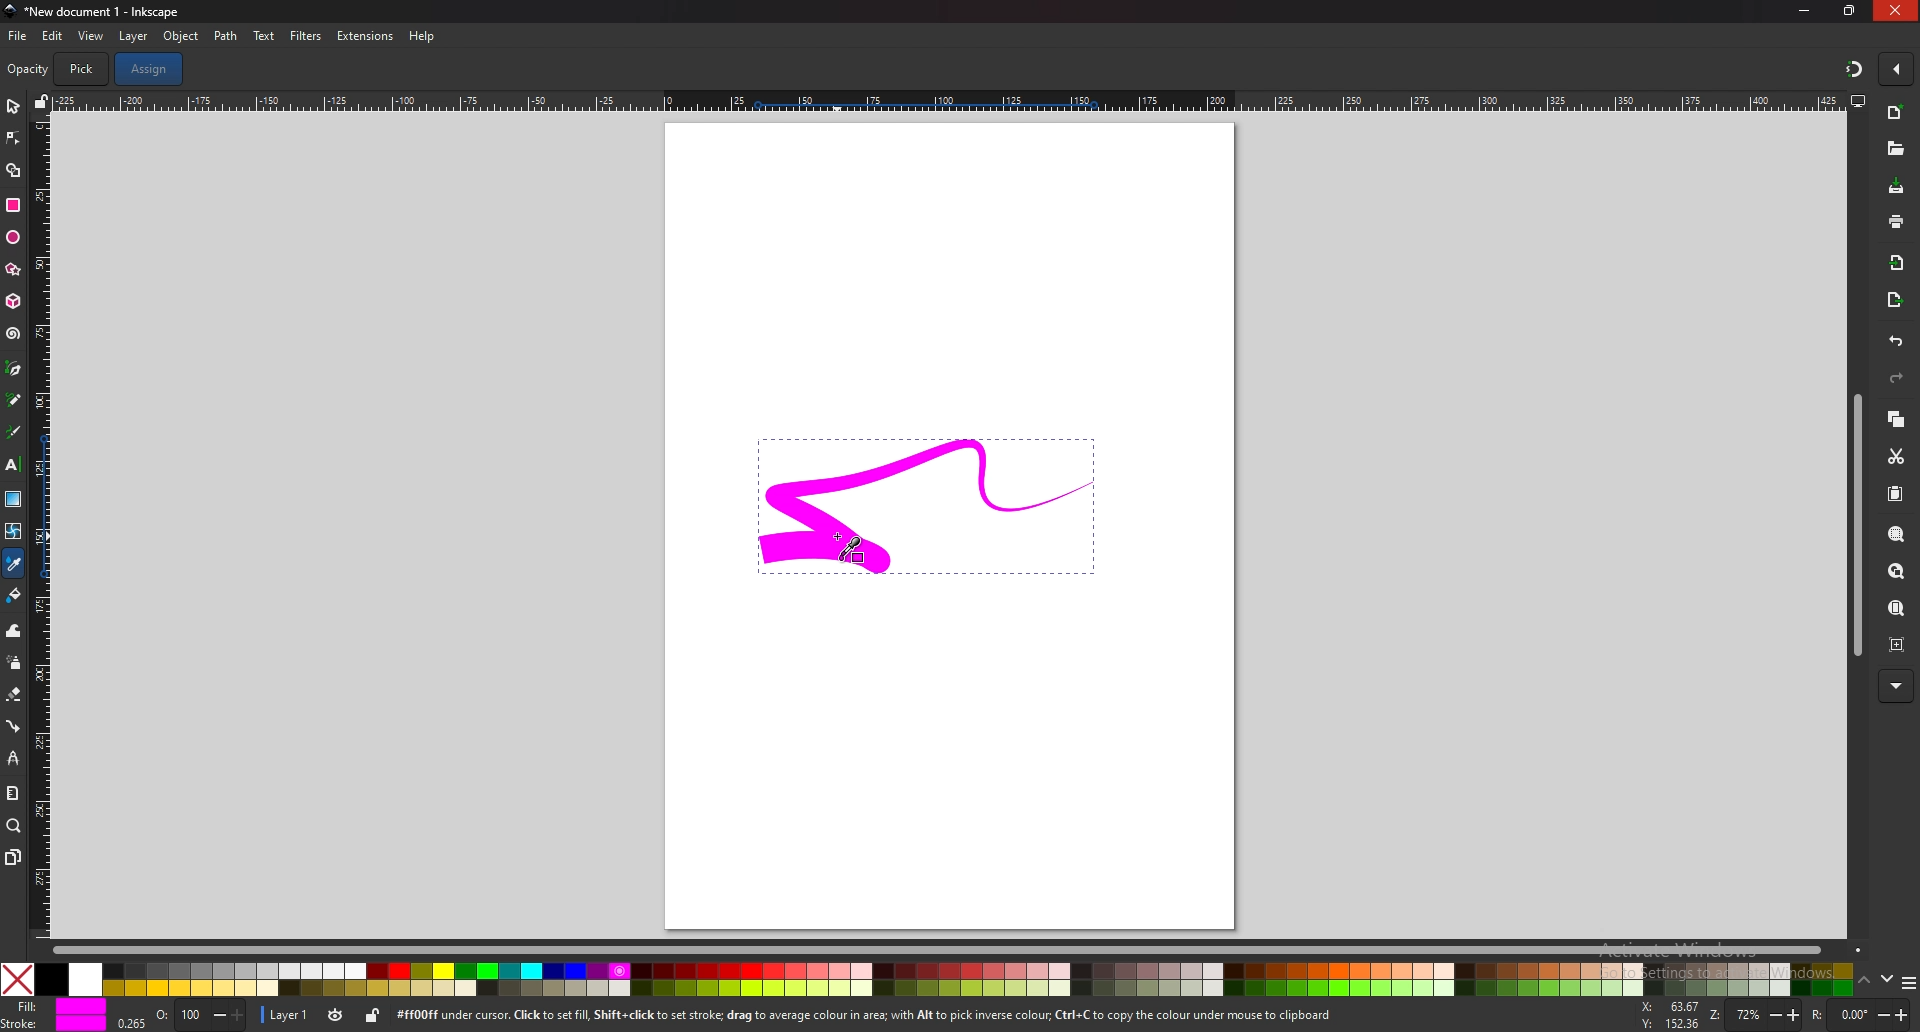 This screenshot has height=1032, width=1920. I want to click on paste, so click(1899, 492).